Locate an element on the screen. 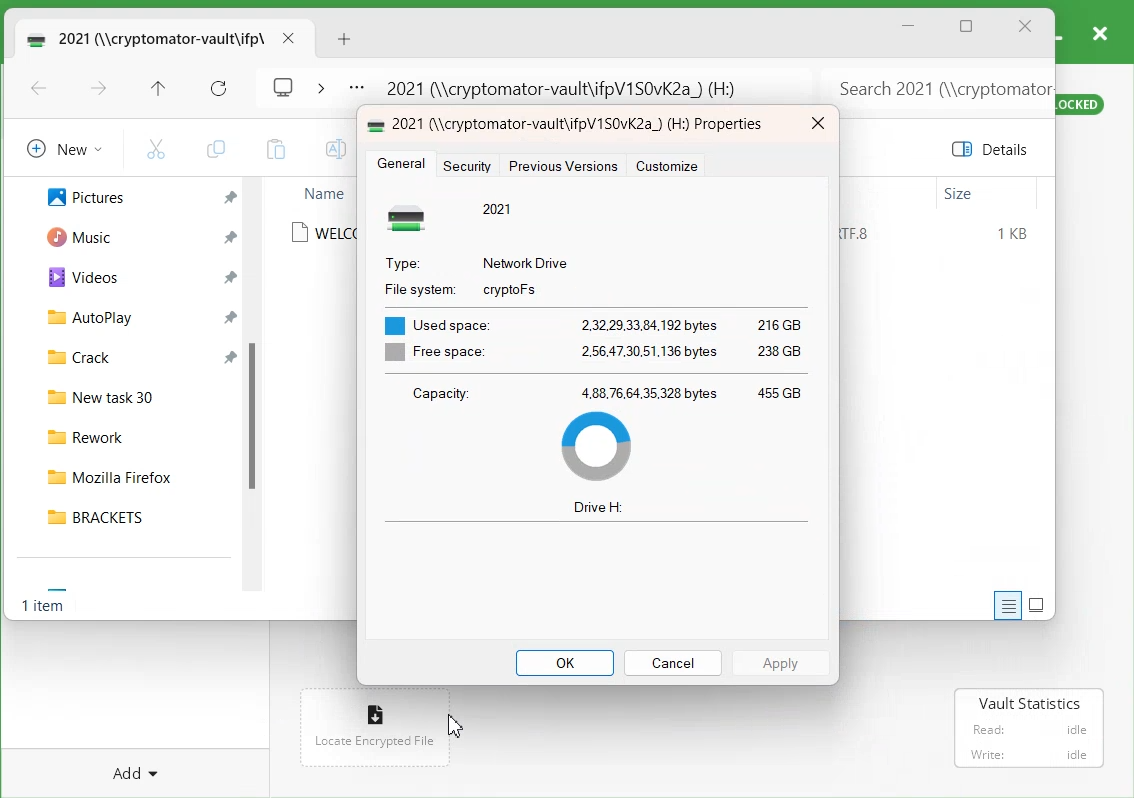  Text is located at coordinates (46, 608).